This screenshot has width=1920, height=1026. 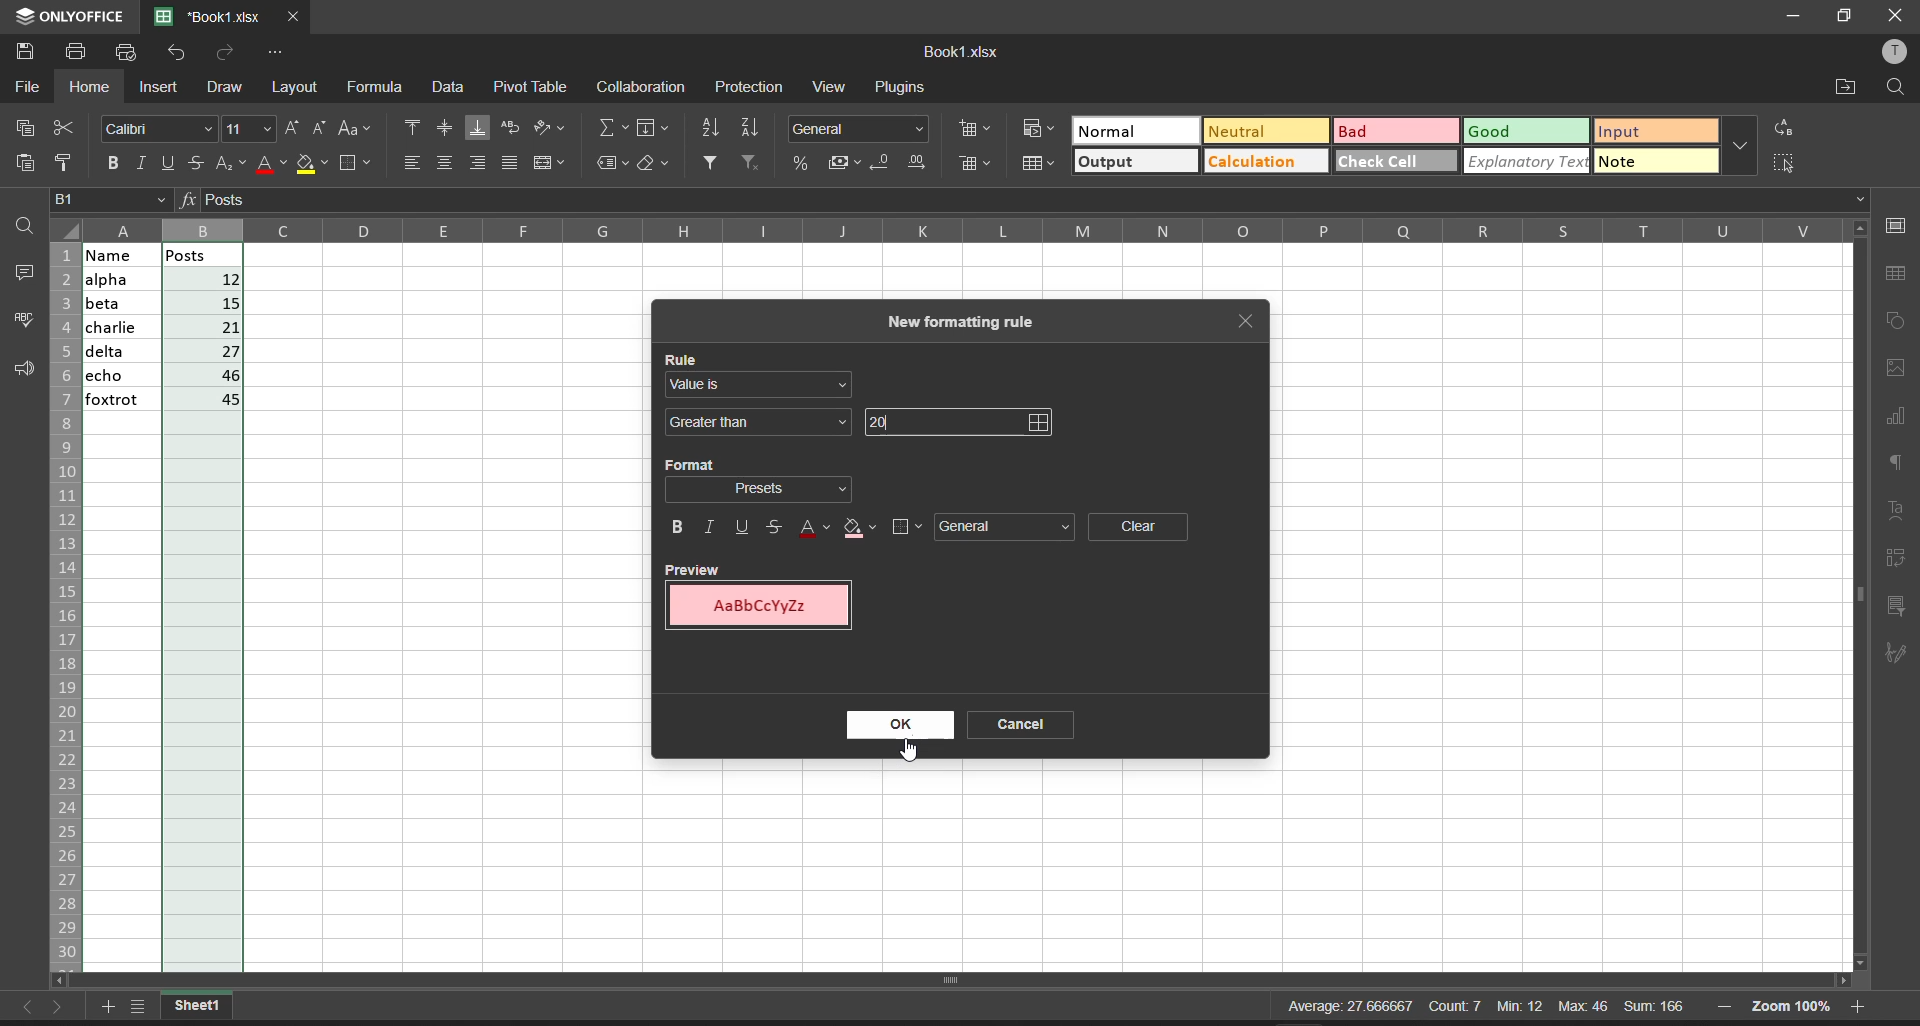 I want to click on user profile, so click(x=1897, y=53).